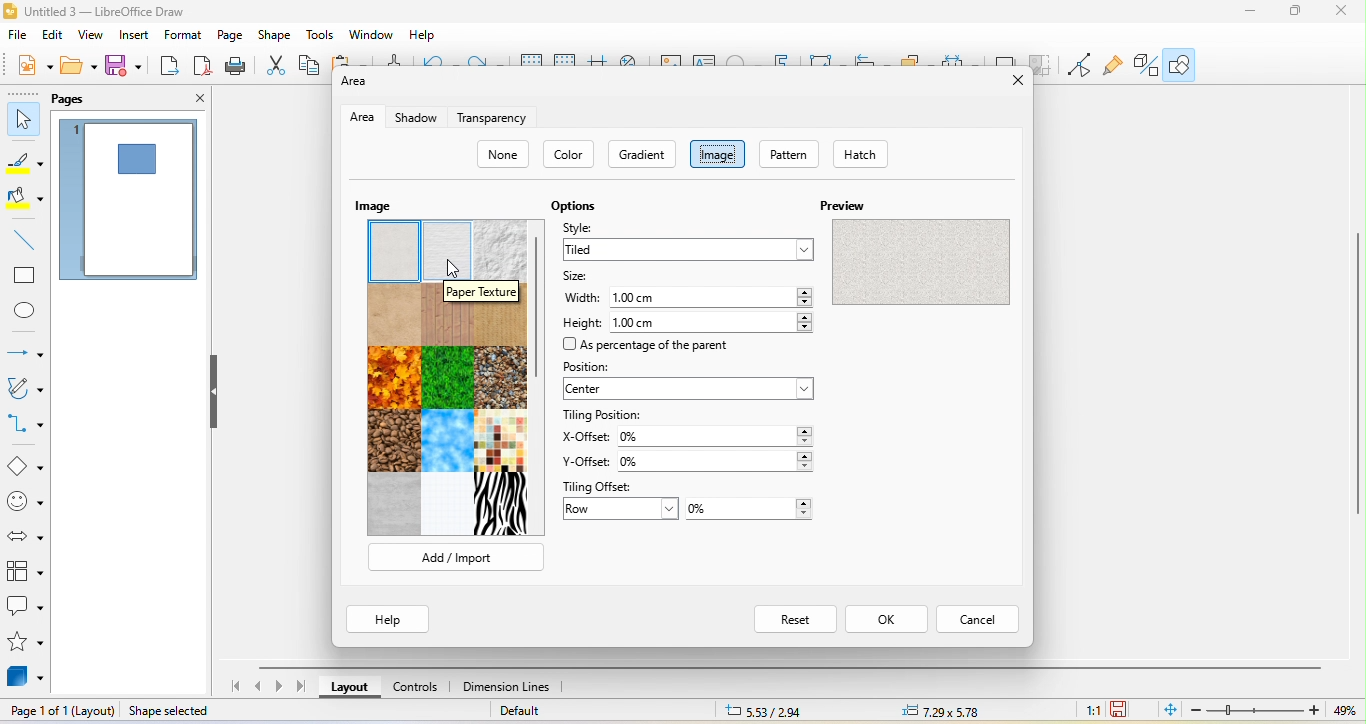 The width and height of the screenshot is (1366, 724). What do you see at coordinates (376, 205) in the screenshot?
I see `image` at bounding box center [376, 205].